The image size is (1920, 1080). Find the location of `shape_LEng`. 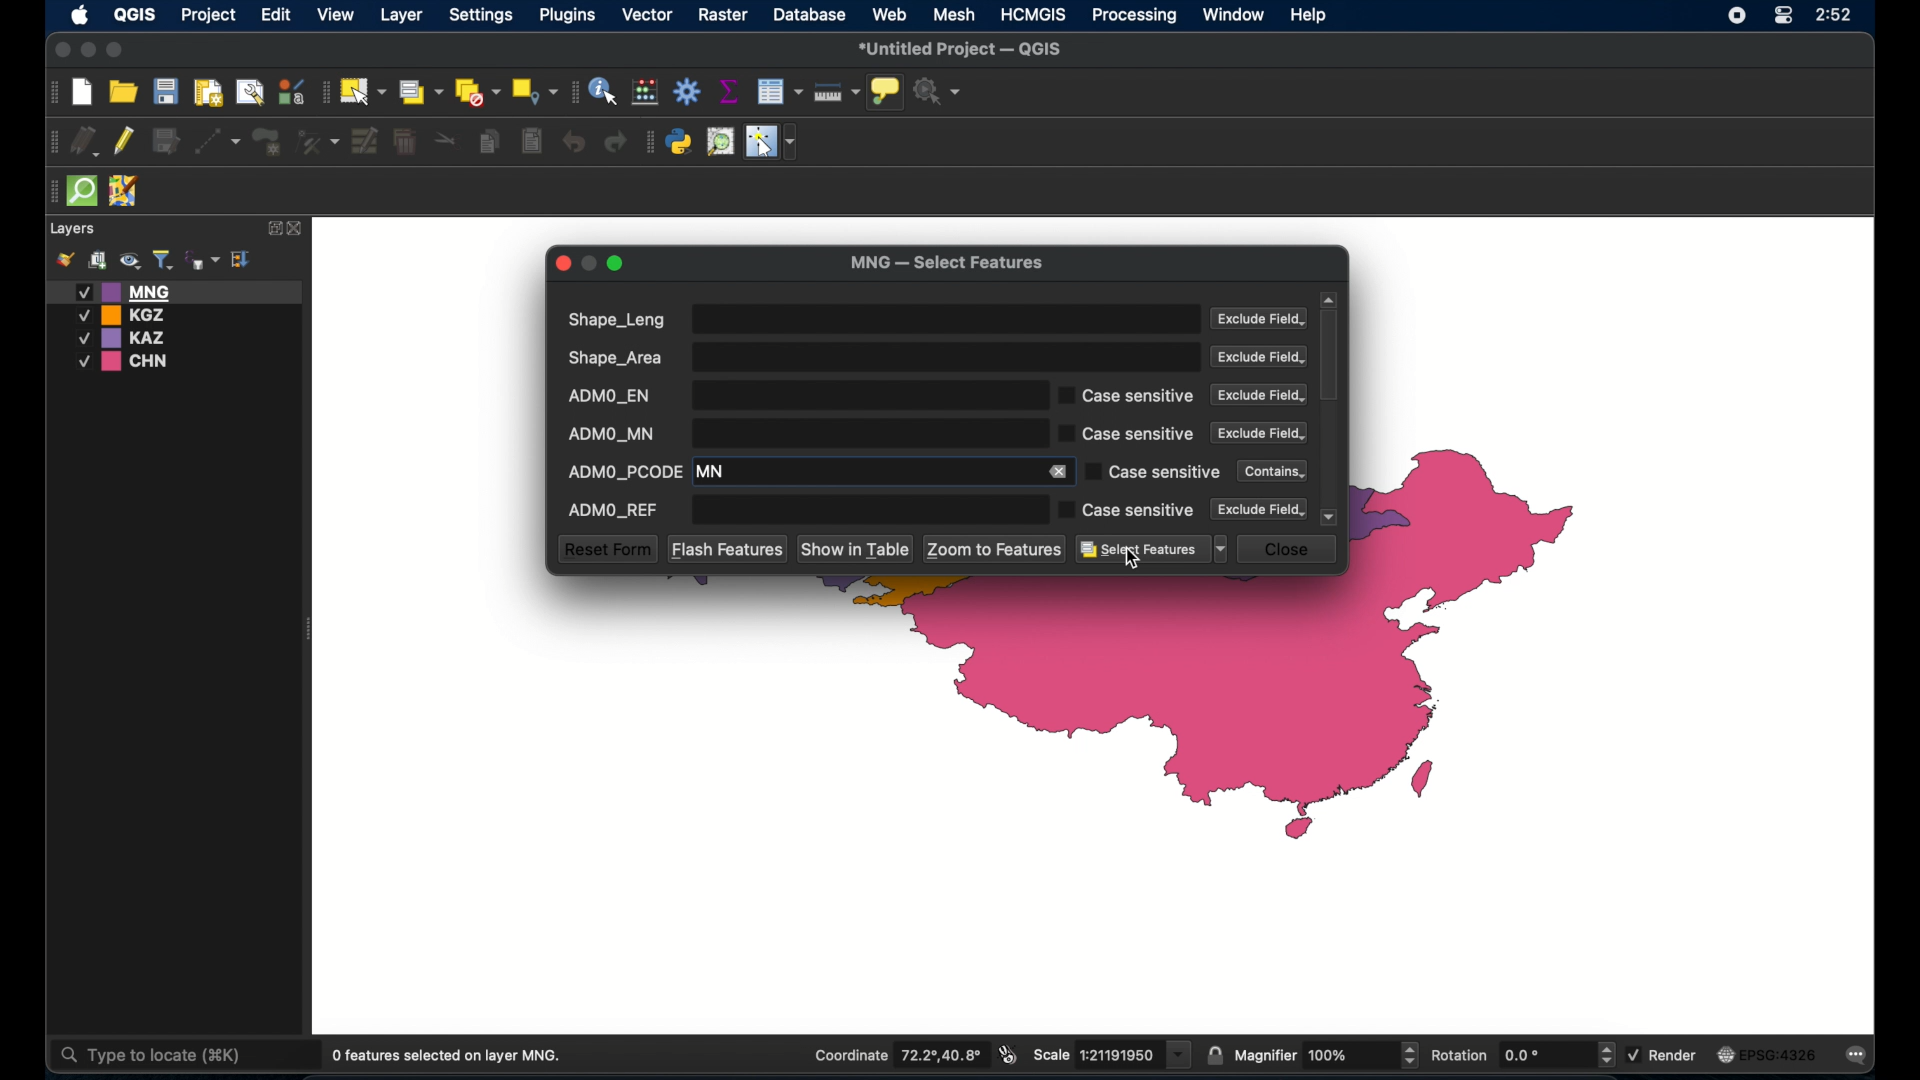

shape_LEng is located at coordinates (879, 319).